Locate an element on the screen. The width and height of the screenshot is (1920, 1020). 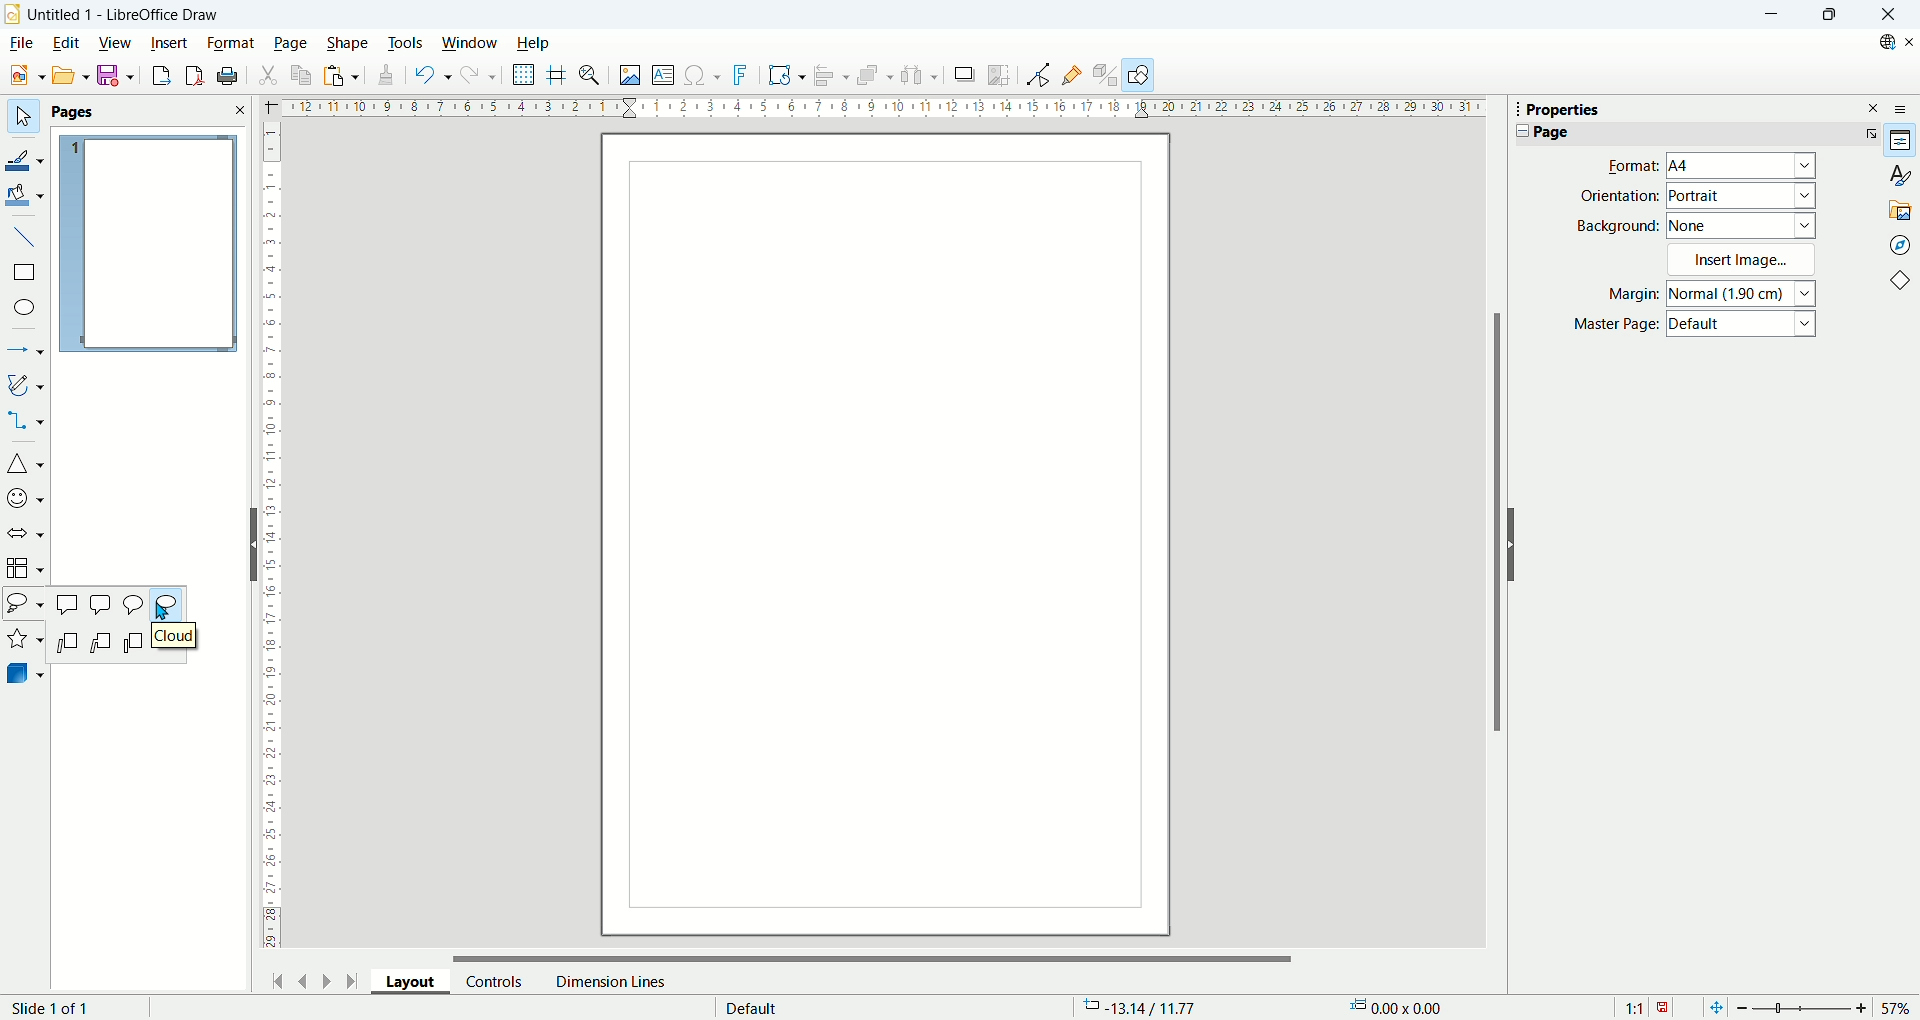
Margin is located at coordinates (1627, 296).